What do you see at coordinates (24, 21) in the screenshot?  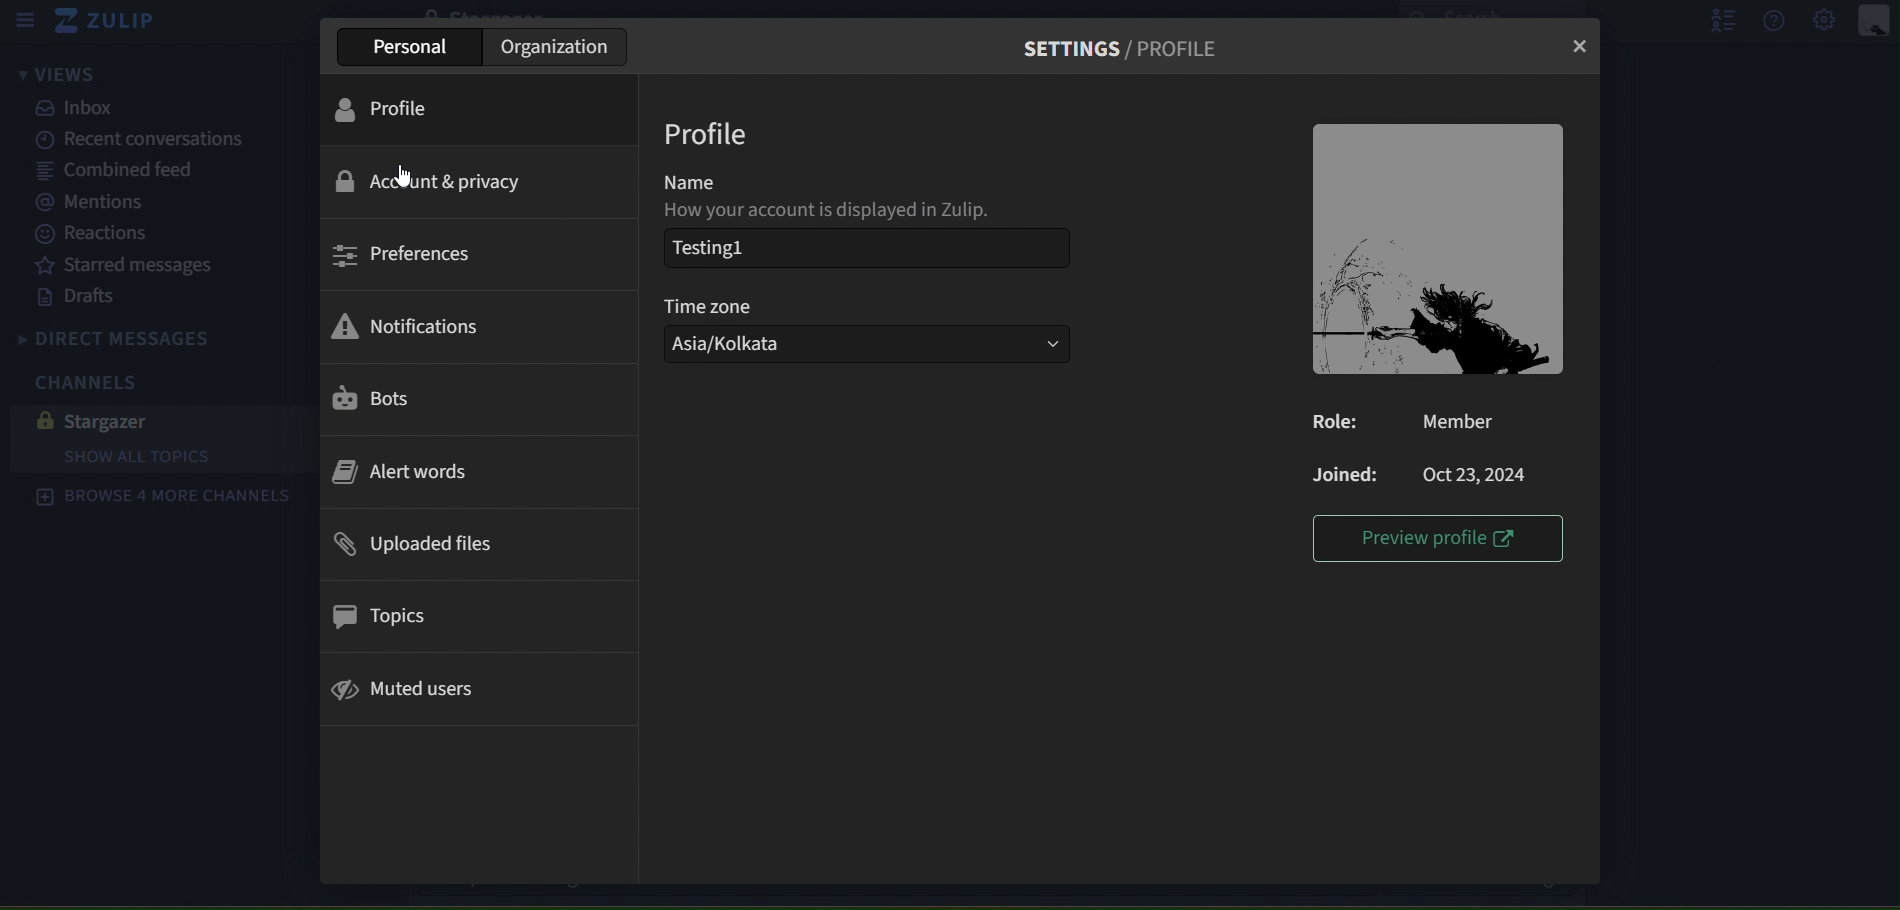 I see `sidebar` at bounding box center [24, 21].